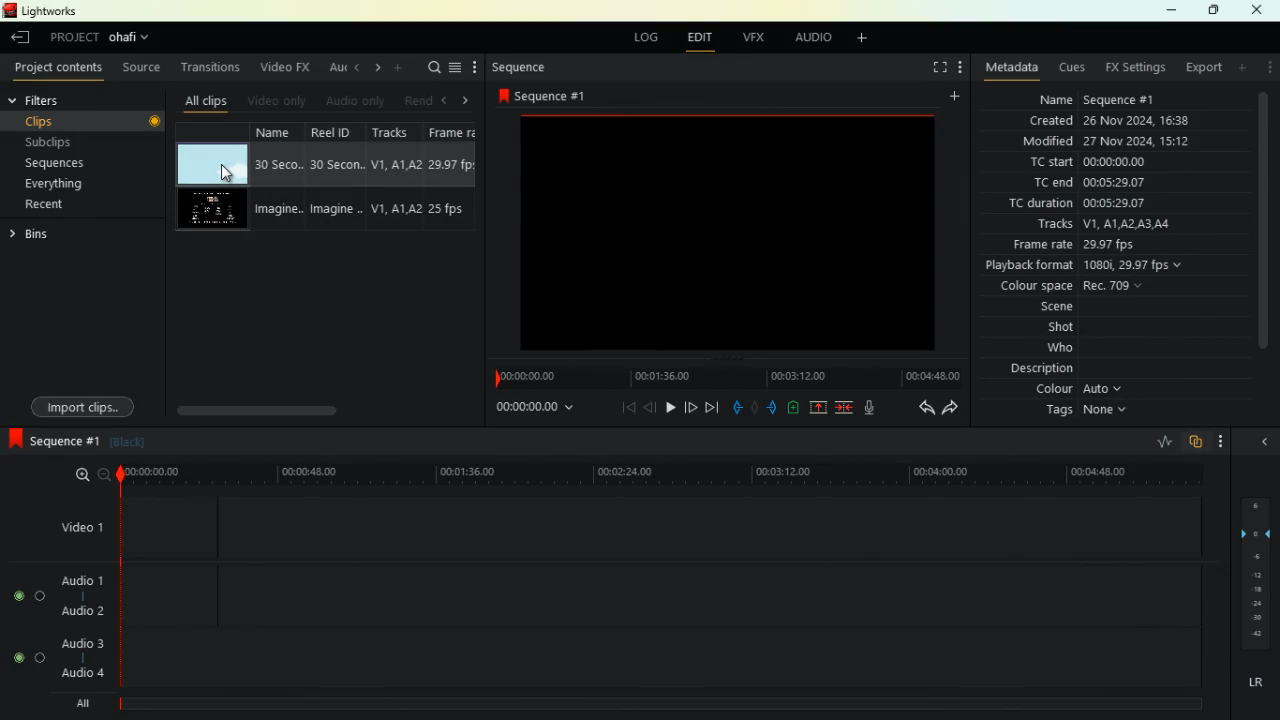 The width and height of the screenshot is (1280, 720). I want to click on sequence, so click(525, 63).